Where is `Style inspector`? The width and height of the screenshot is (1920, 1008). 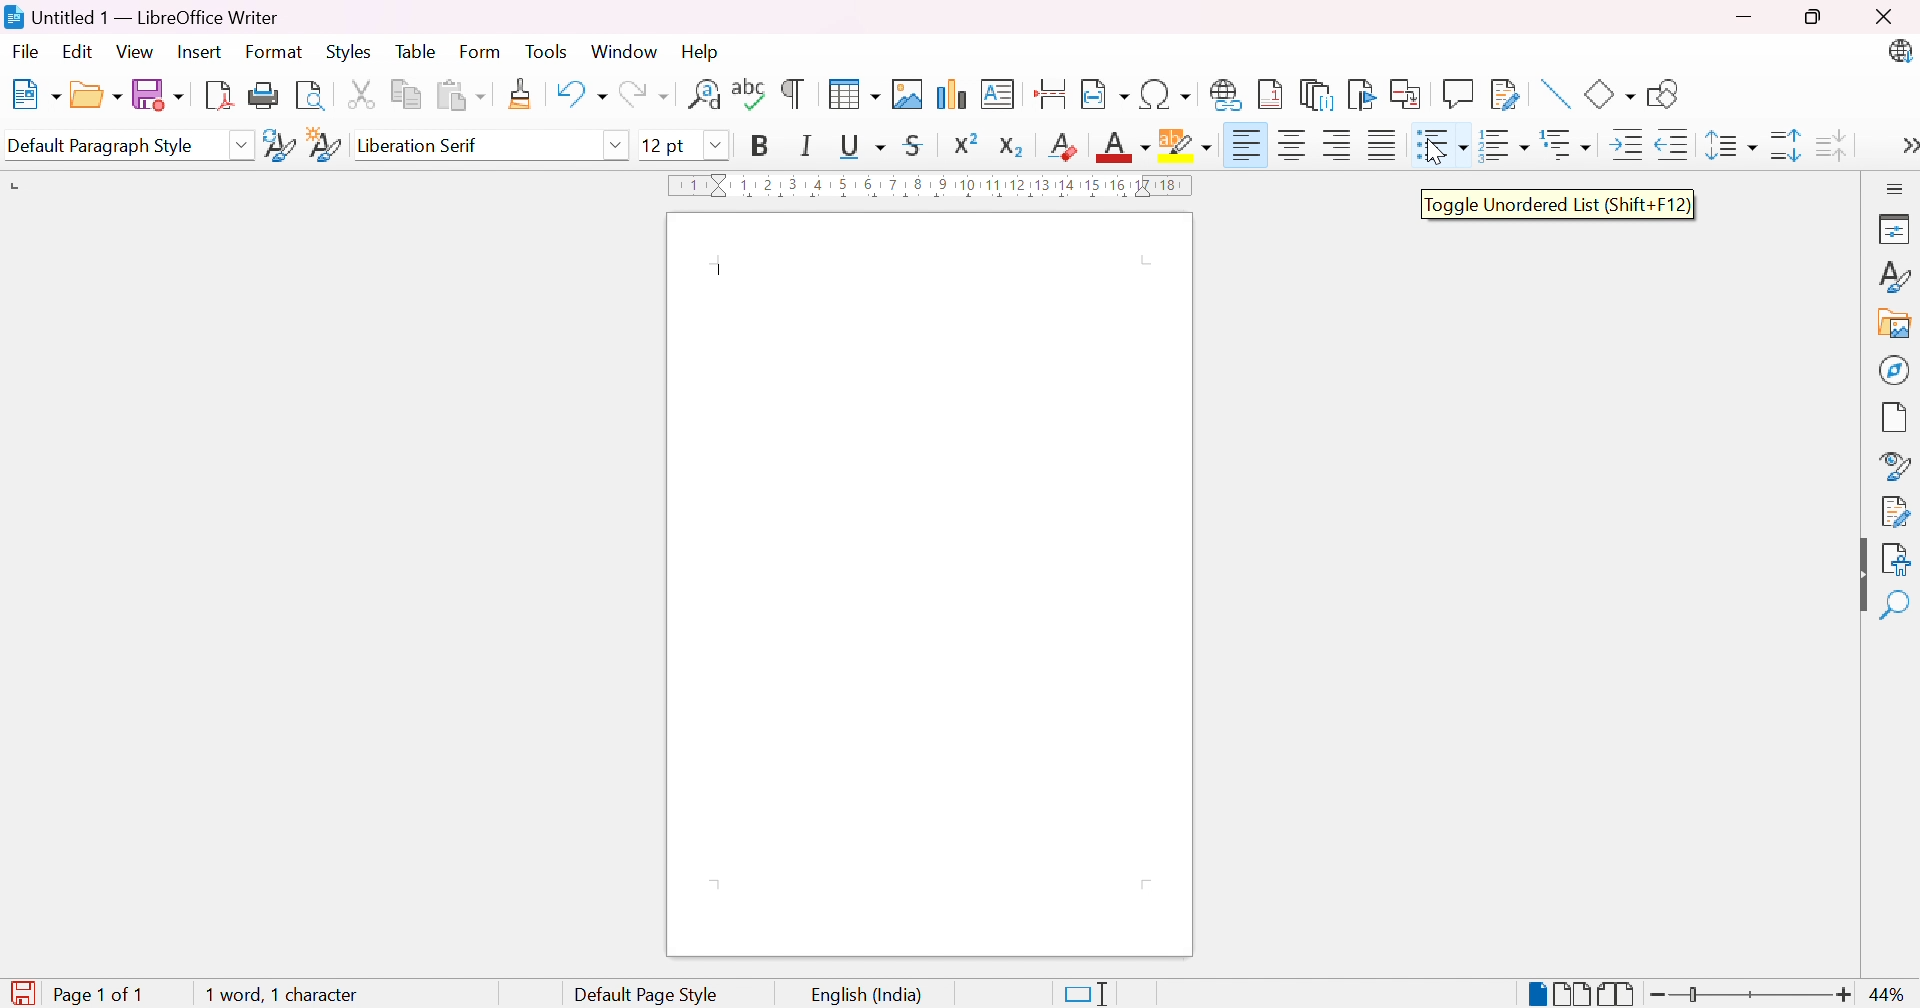 Style inspector is located at coordinates (1891, 463).